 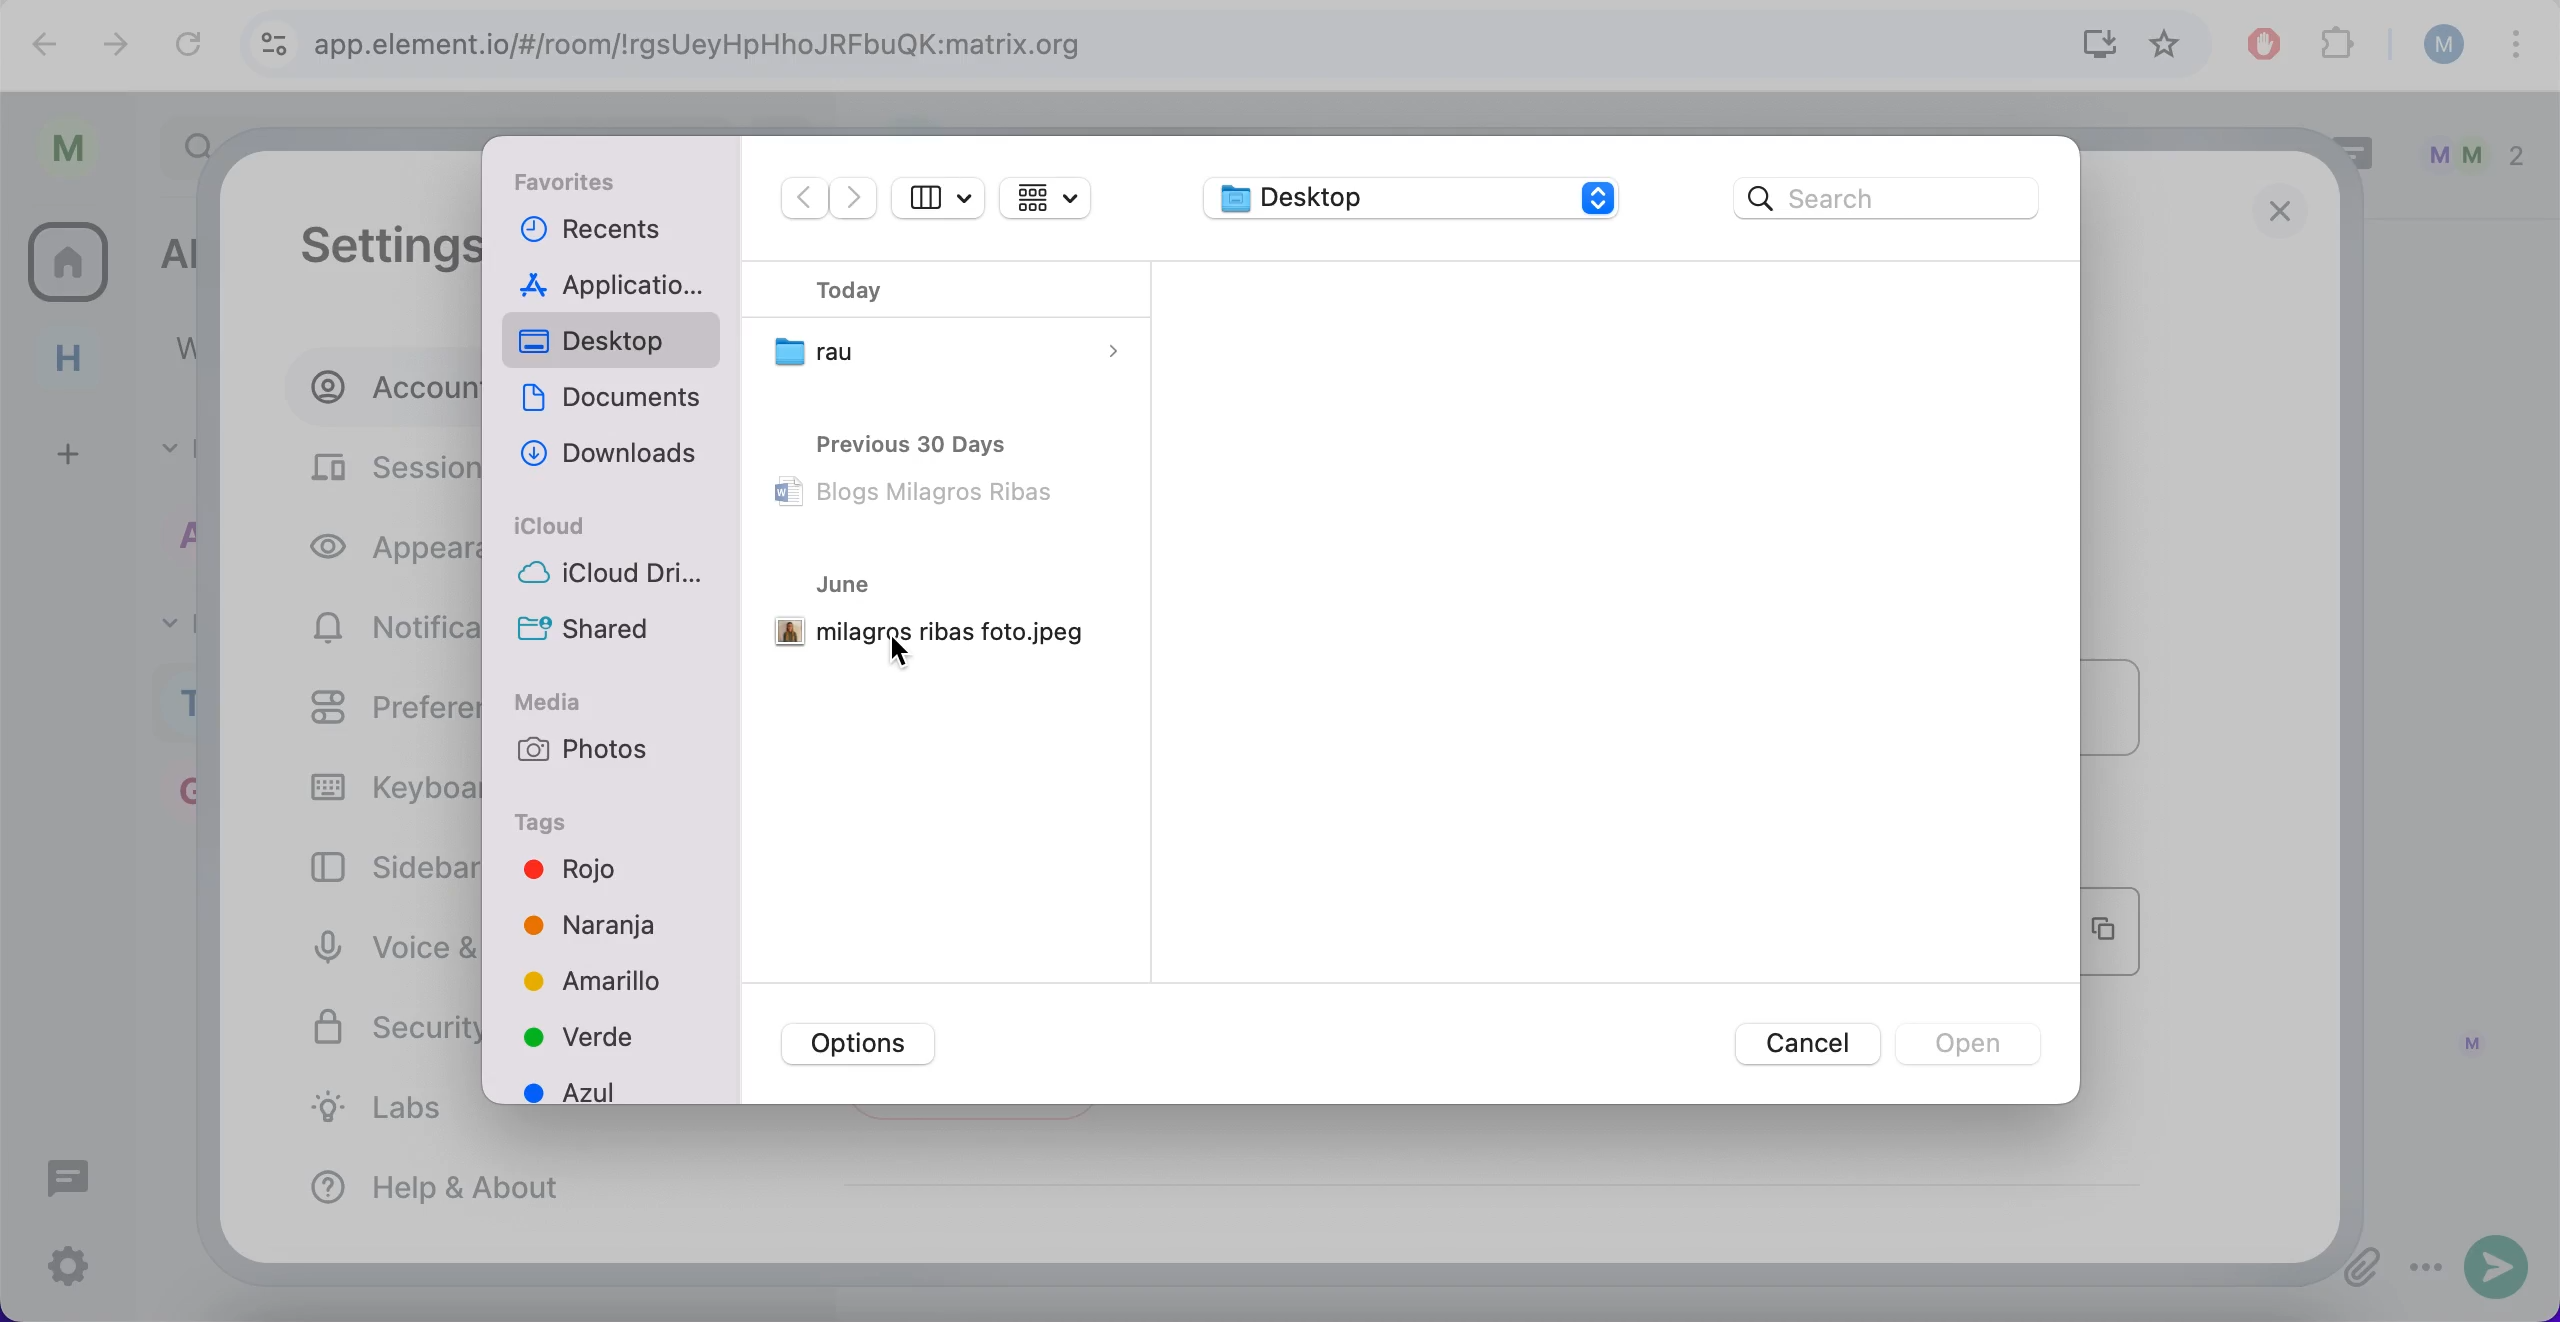 I want to click on help and about, so click(x=470, y=1190).